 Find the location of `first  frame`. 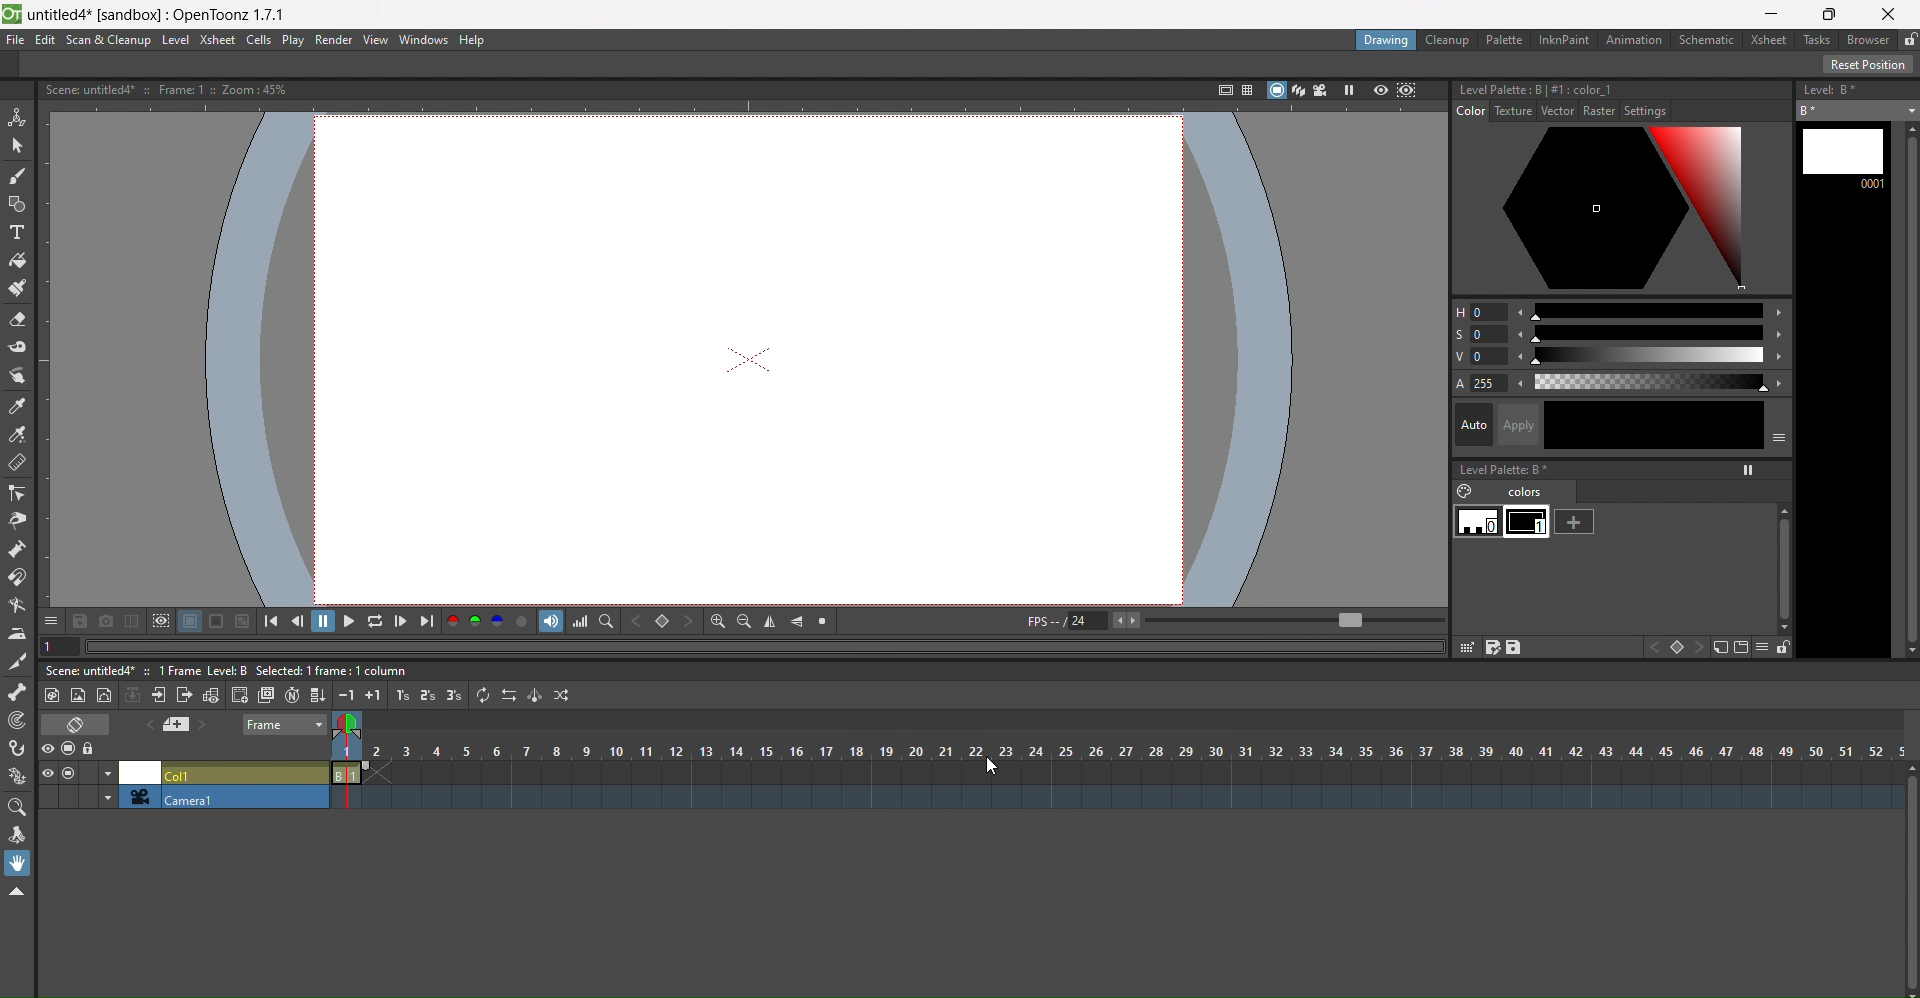

first  frame is located at coordinates (277, 620).